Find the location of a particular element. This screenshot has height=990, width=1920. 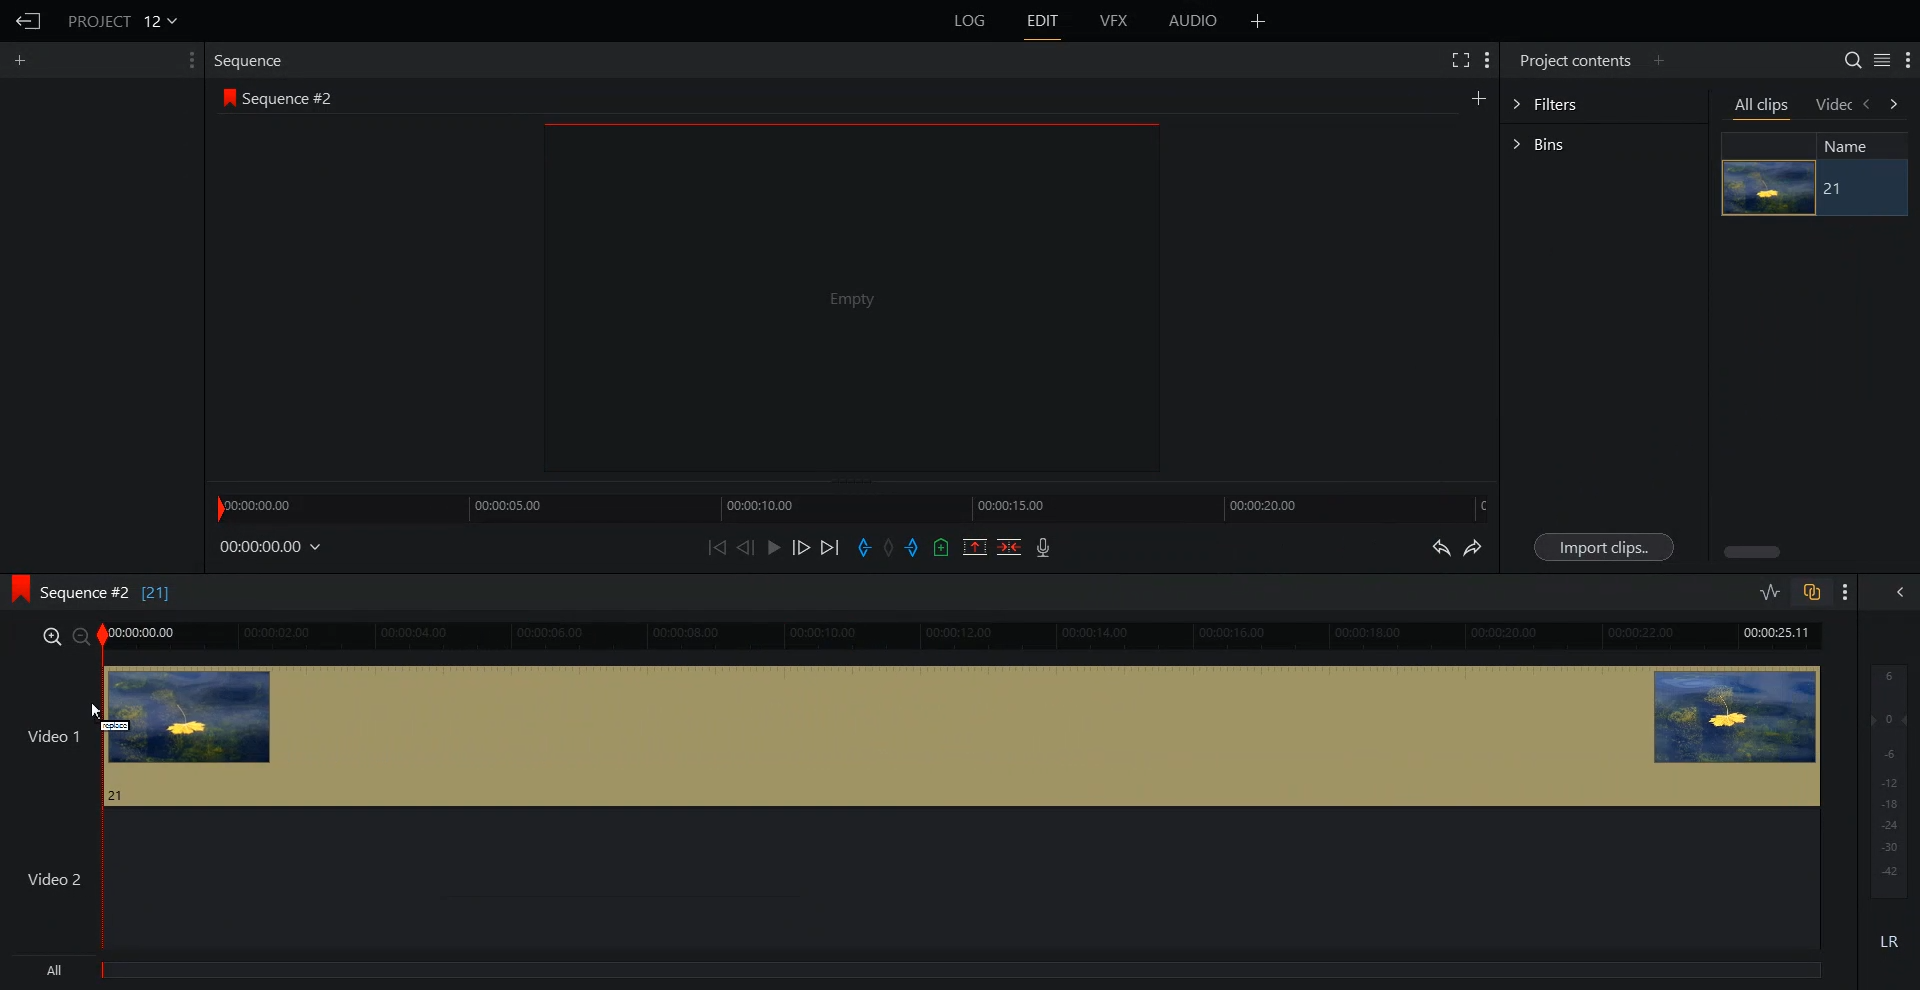

Move Forward is located at coordinates (830, 547).